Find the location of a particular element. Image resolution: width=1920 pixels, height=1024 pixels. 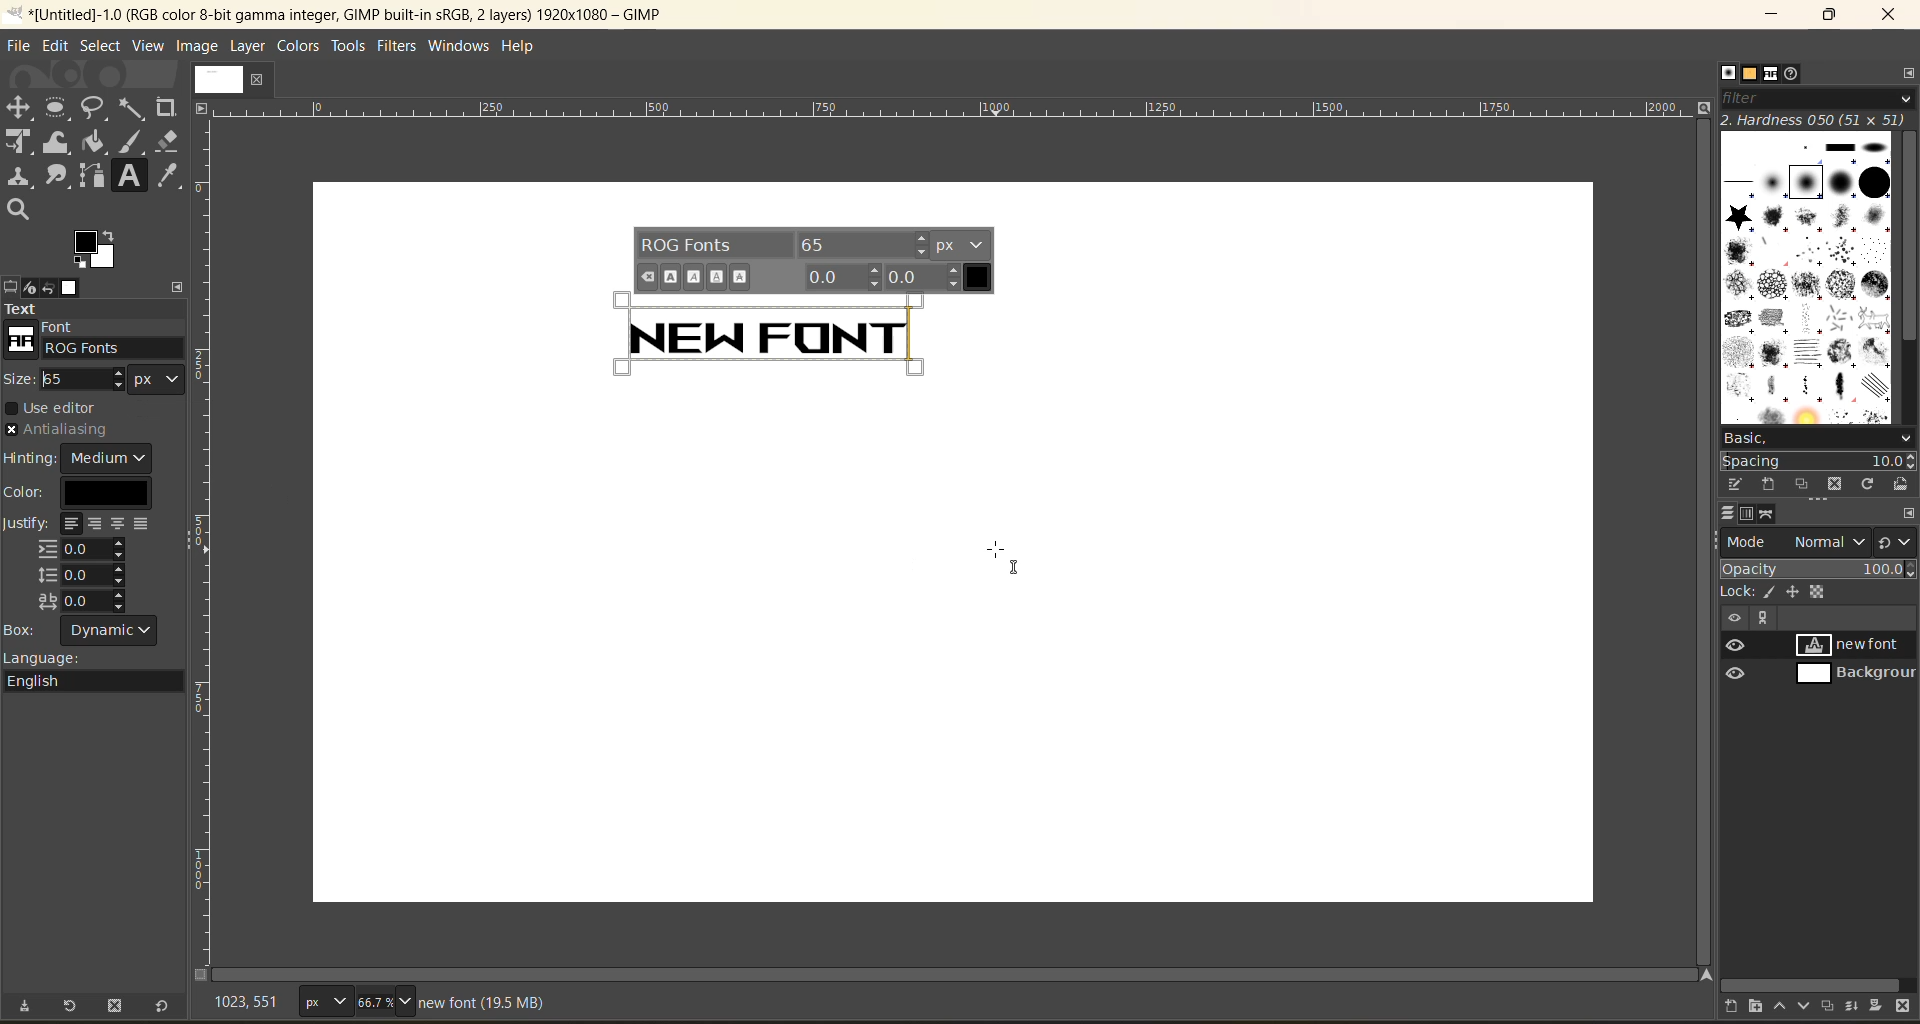

file name and app title is located at coordinates (379, 18).